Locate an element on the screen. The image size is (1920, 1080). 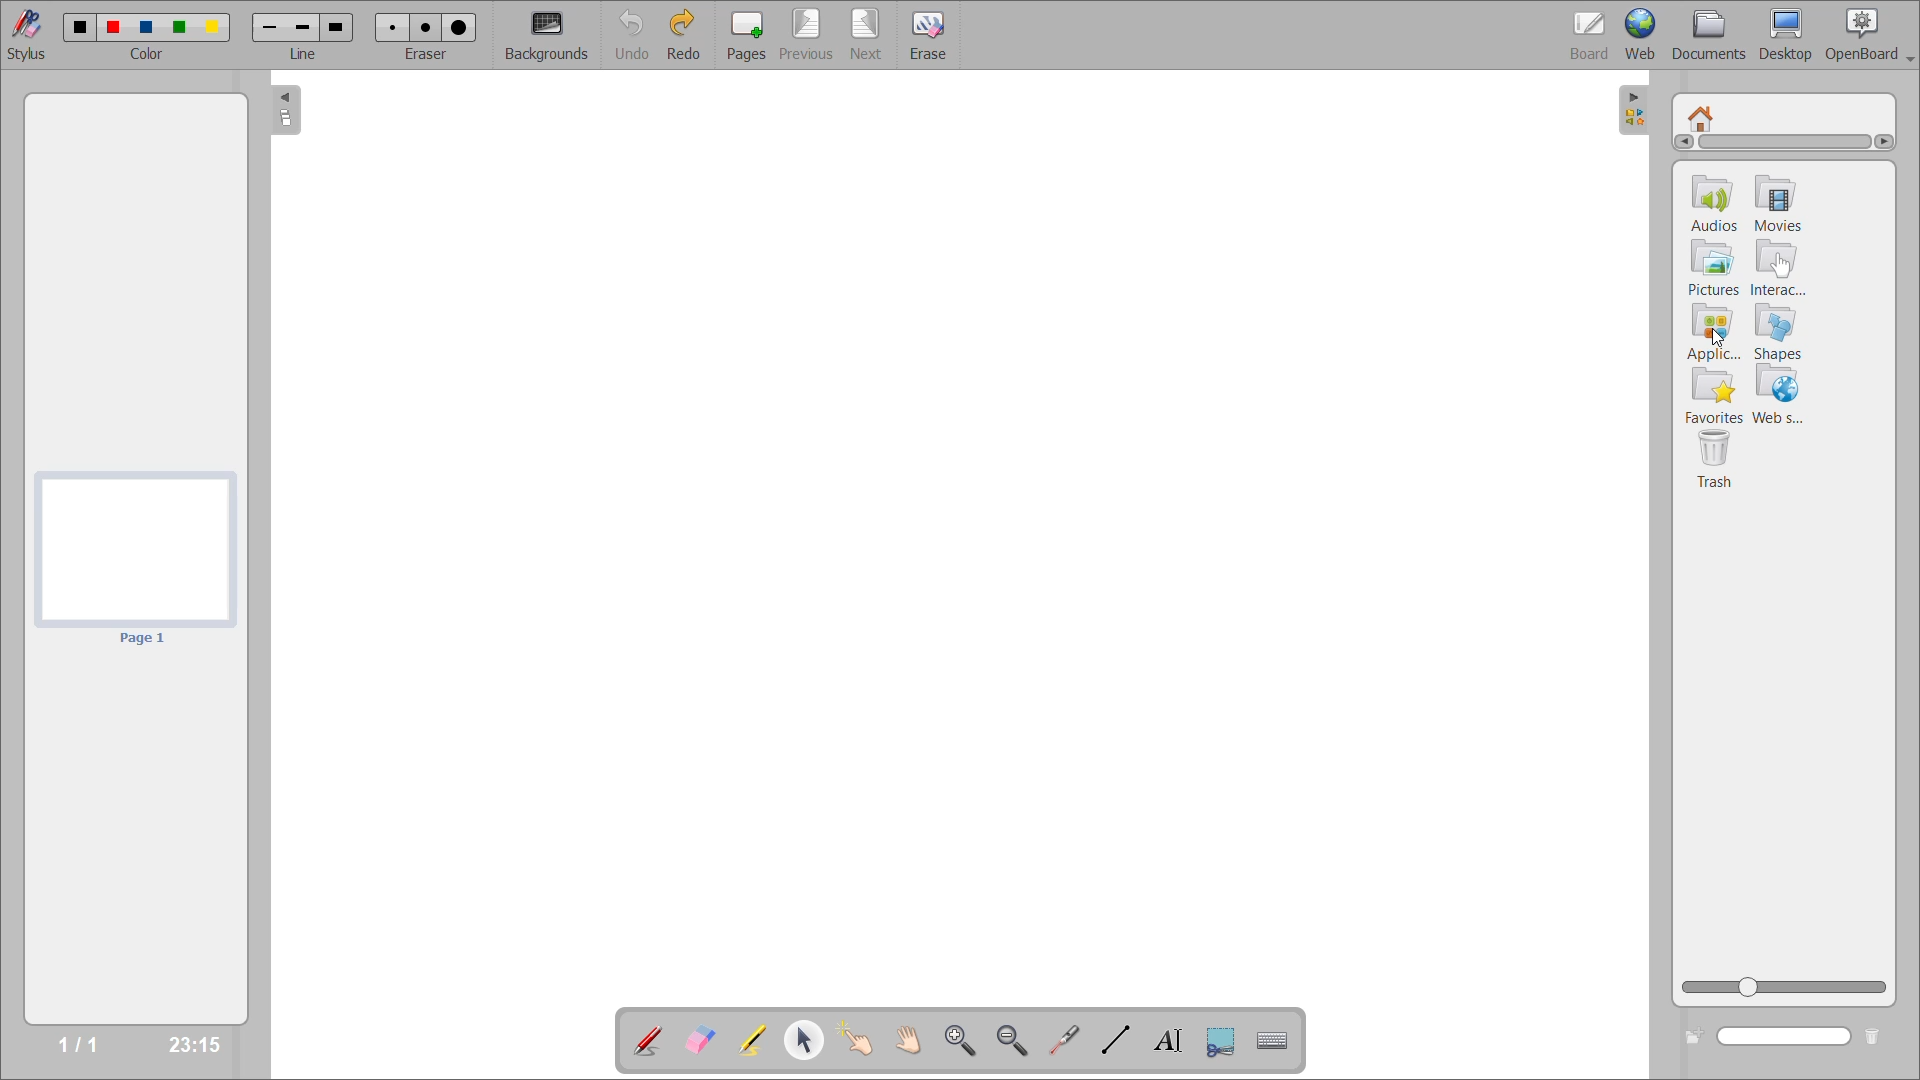
next is located at coordinates (869, 32).